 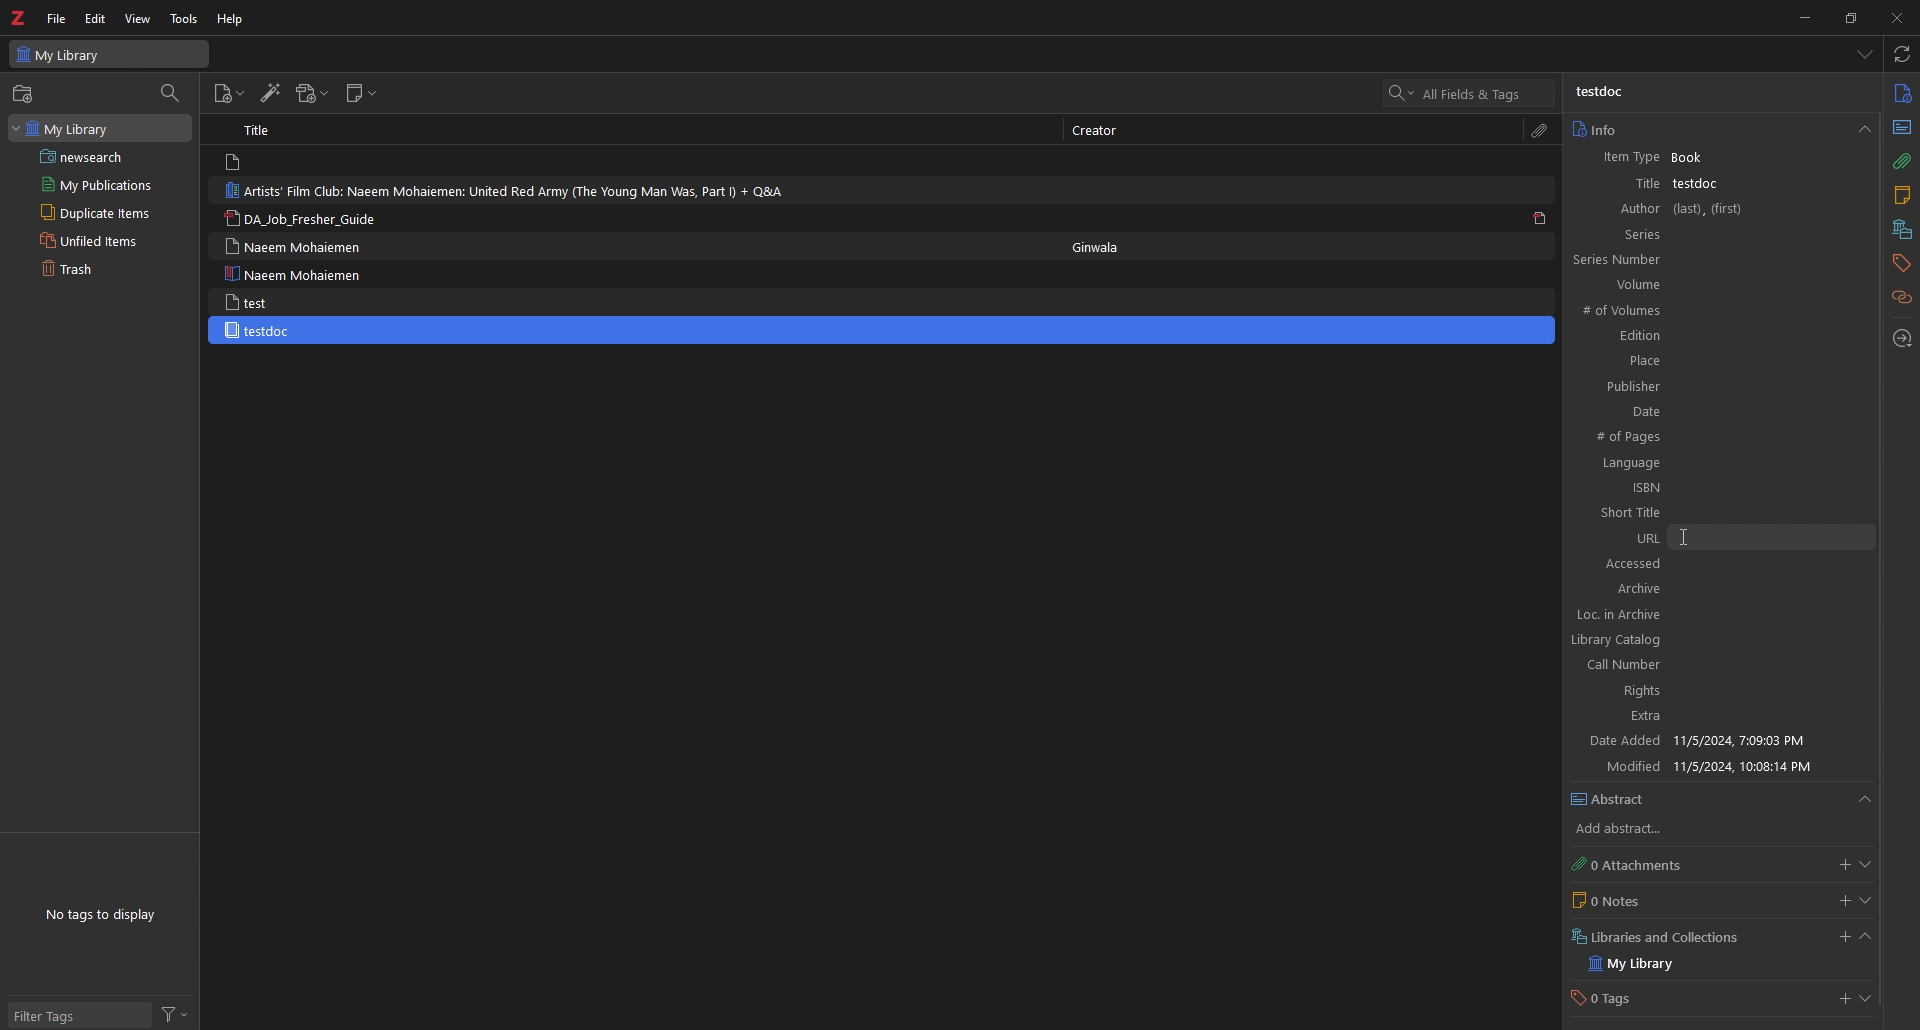 What do you see at coordinates (235, 162) in the screenshot?
I see `file logo` at bounding box center [235, 162].